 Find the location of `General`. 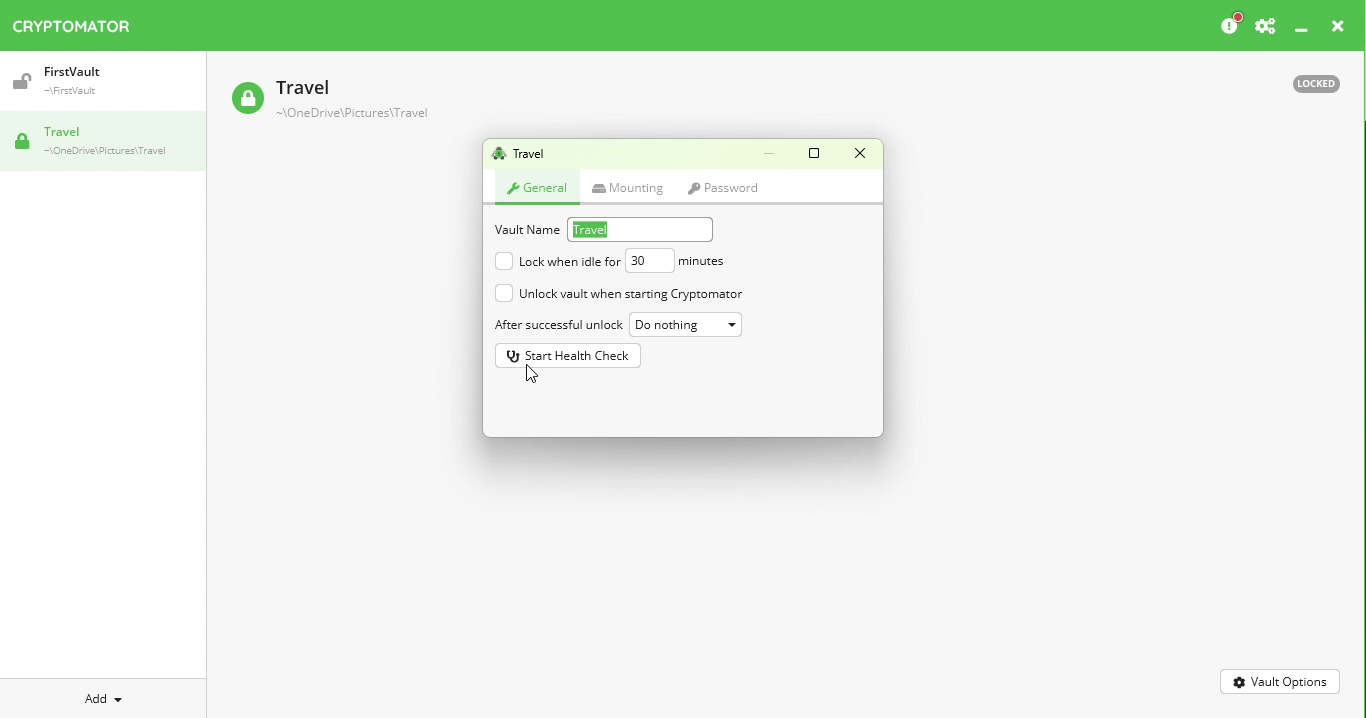

General is located at coordinates (535, 189).